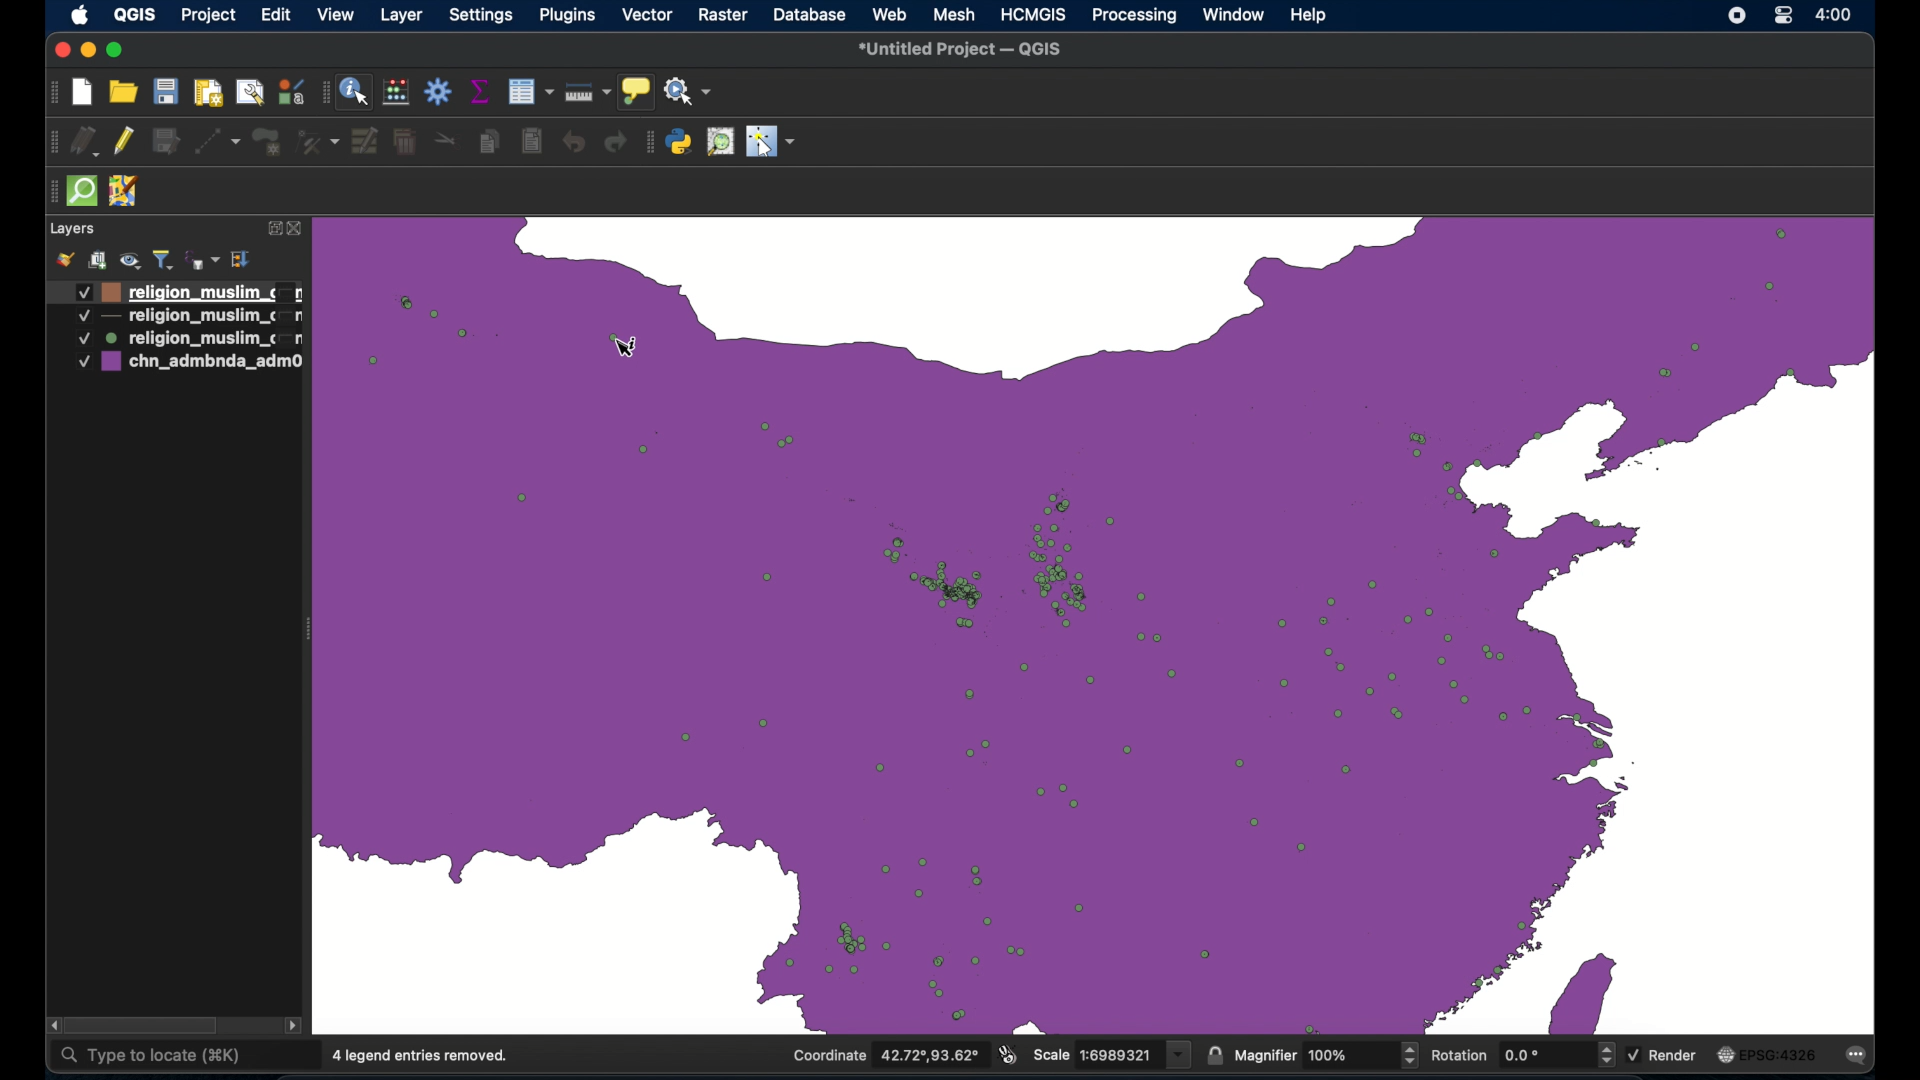 The image size is (1920, 1080). What do you see at coordinates (533, 139) in the screenshot?
I see `paste fatures` at bounding box center [533, 139].